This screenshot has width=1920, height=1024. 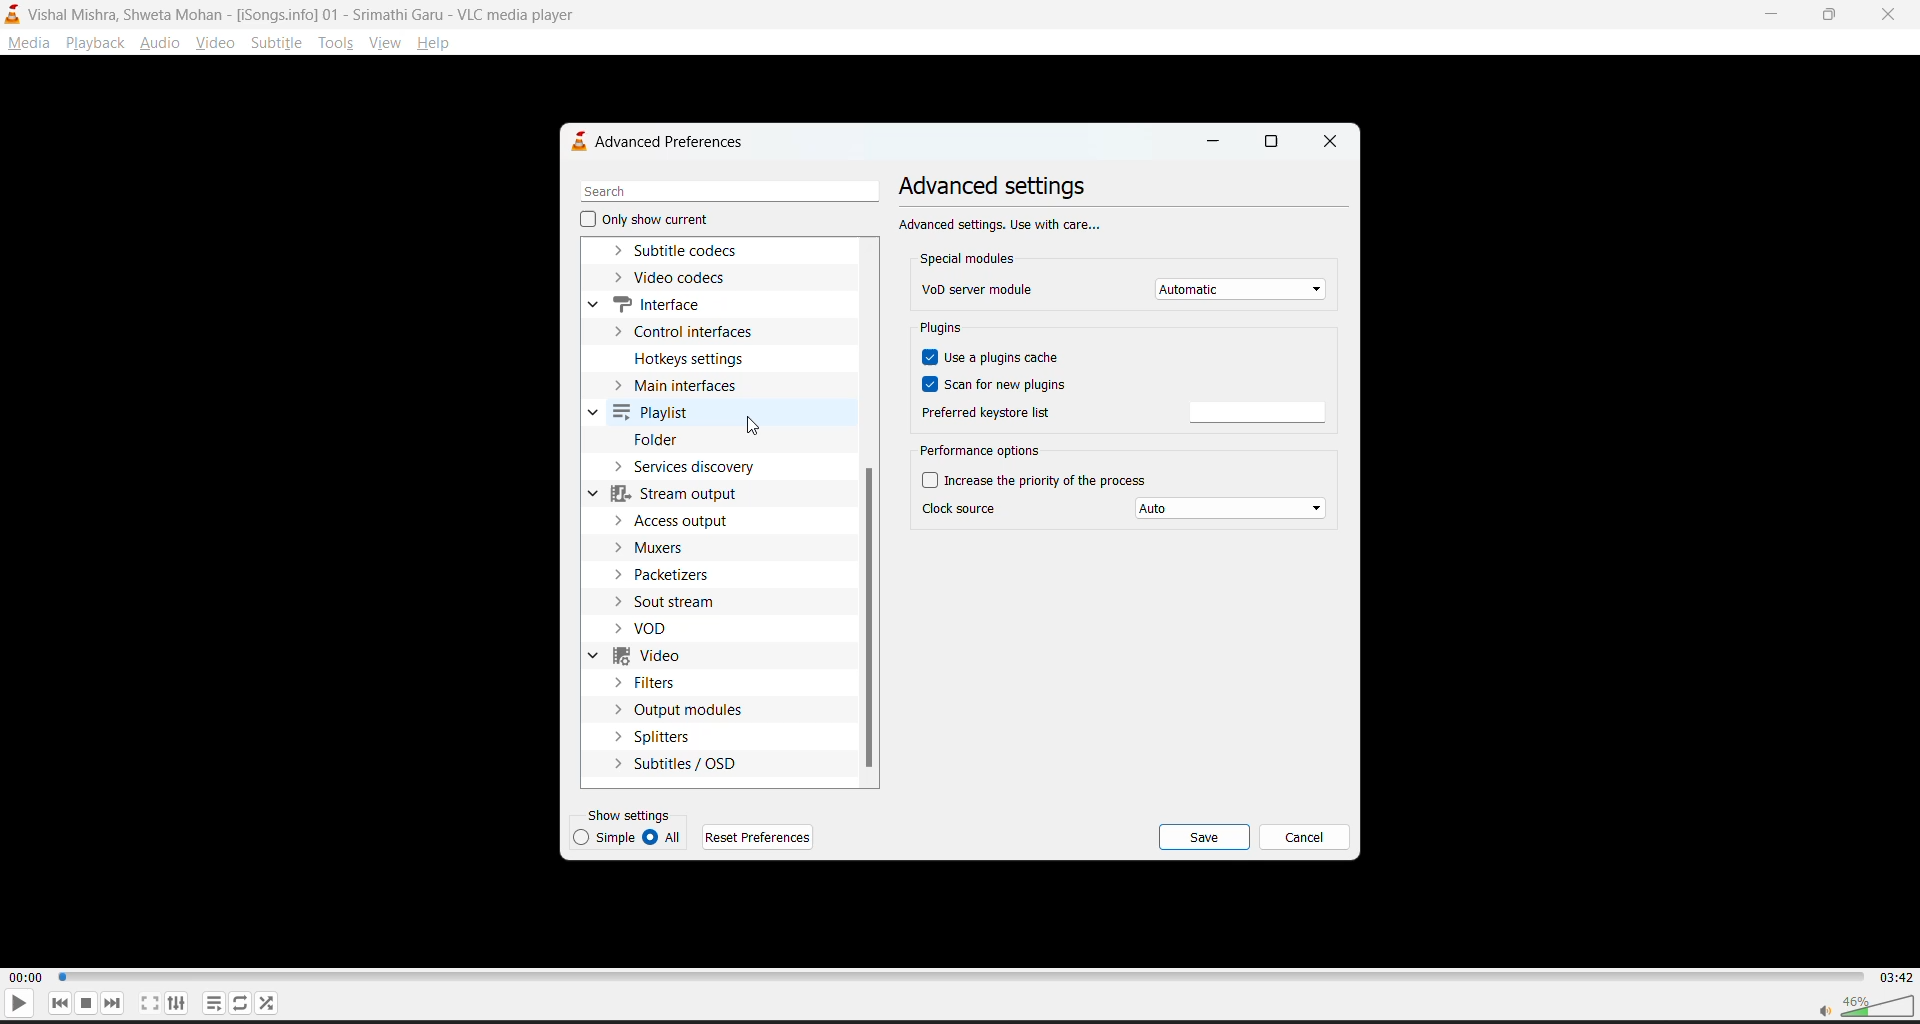 What do you see at coordinates (26, 41) in the screenshot?
I see `media` at bounding box center [26, 41].